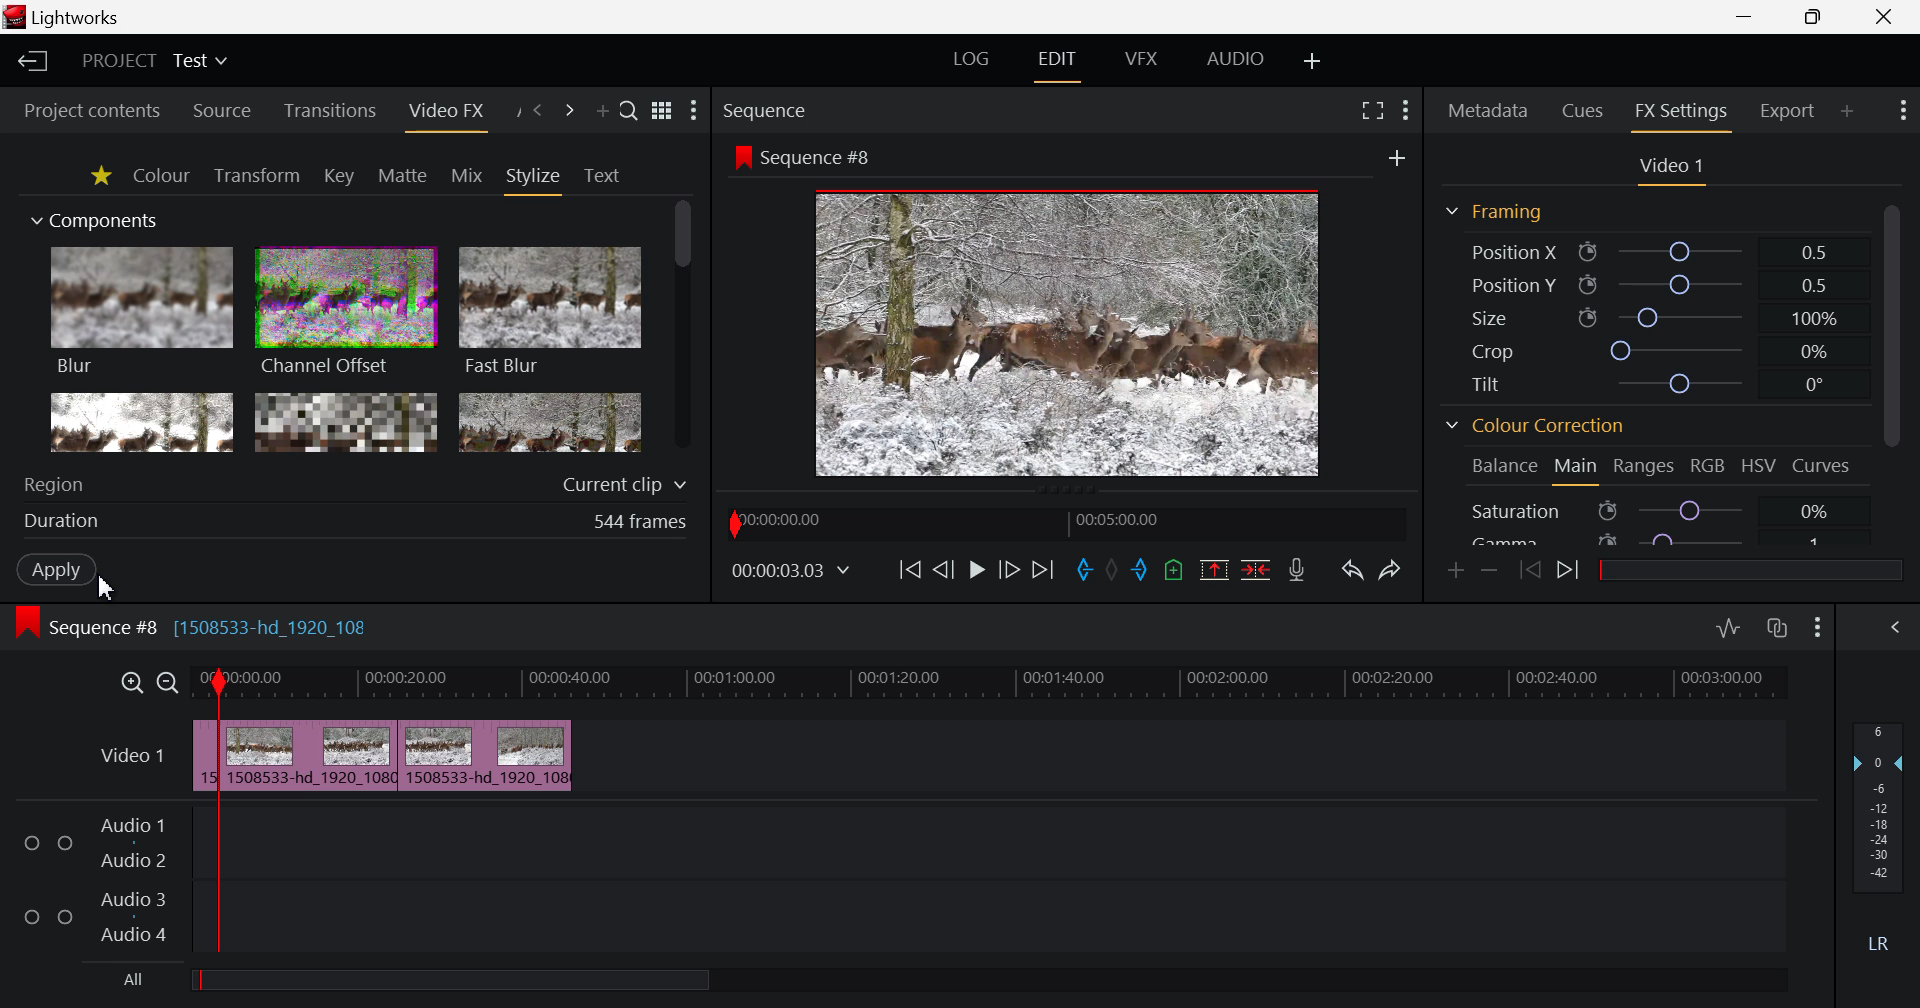  I want to click on Next keyframe, so click(1570, 572).